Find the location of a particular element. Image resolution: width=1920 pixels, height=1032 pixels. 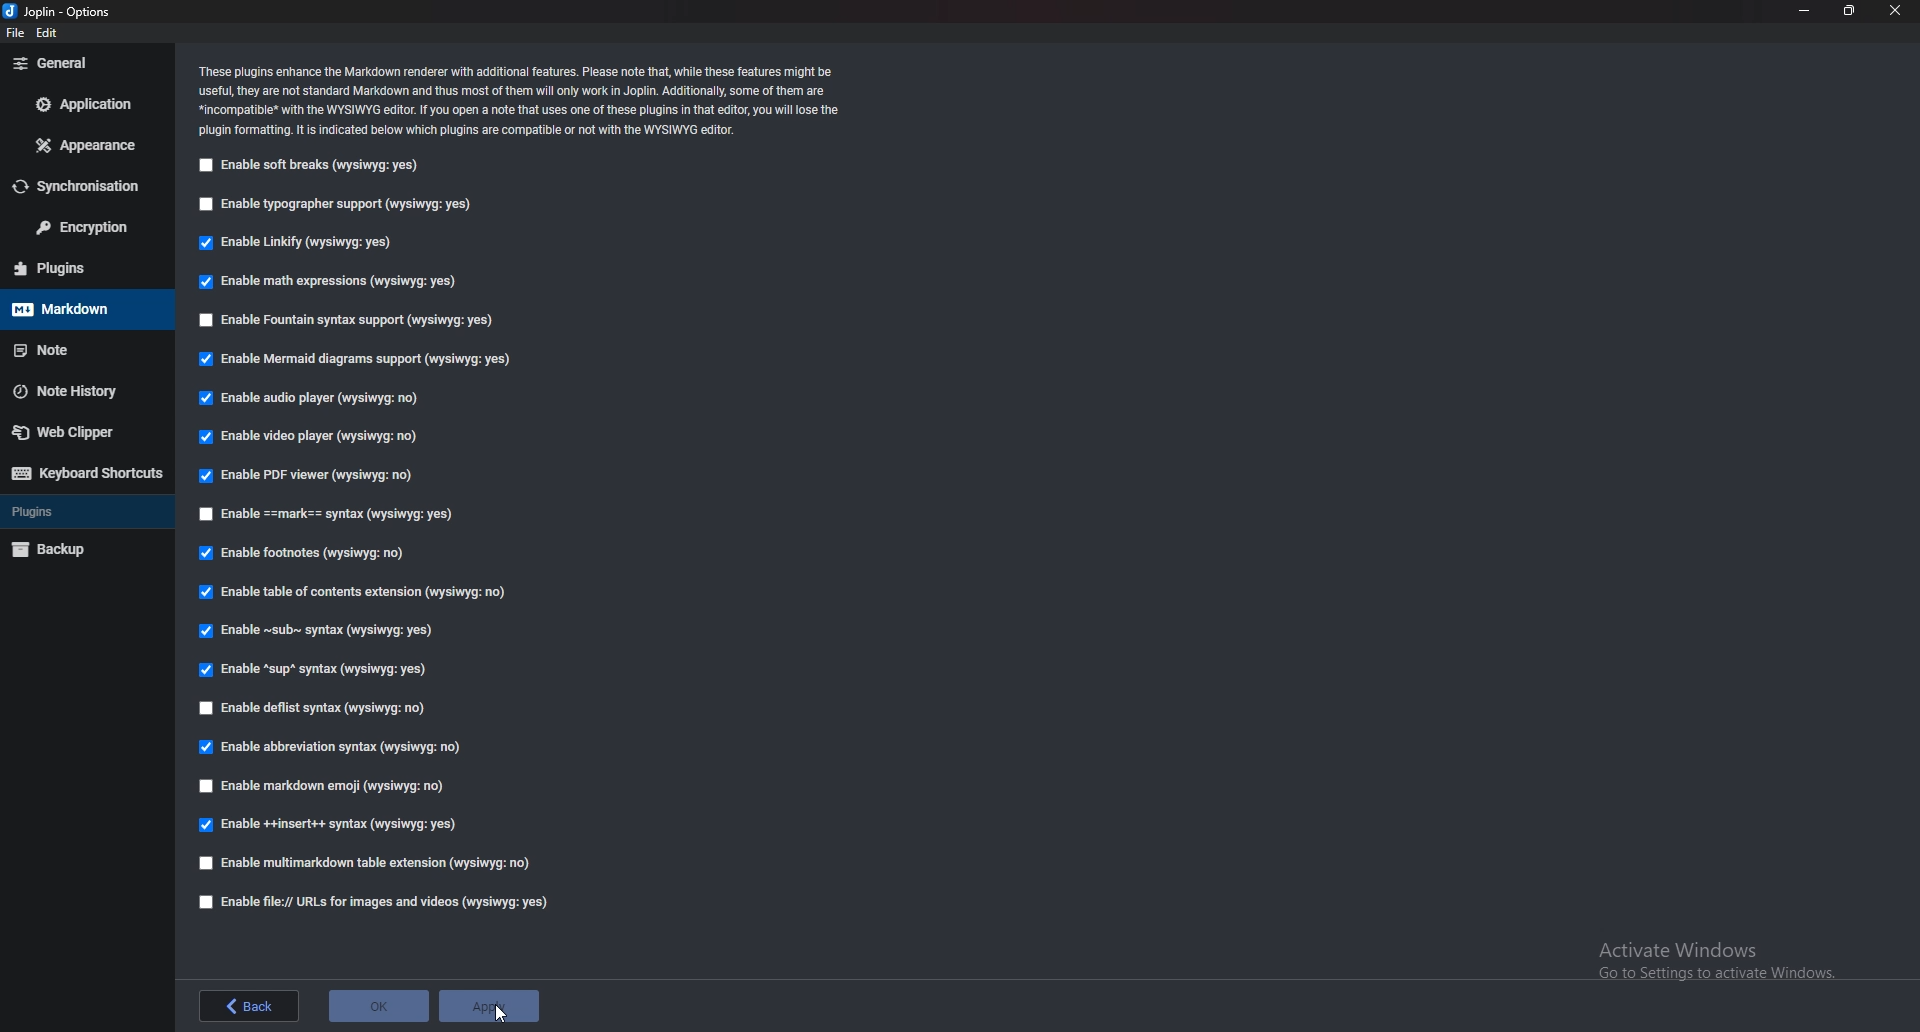

Enable sup syntax is located at coordinates (322, 669).